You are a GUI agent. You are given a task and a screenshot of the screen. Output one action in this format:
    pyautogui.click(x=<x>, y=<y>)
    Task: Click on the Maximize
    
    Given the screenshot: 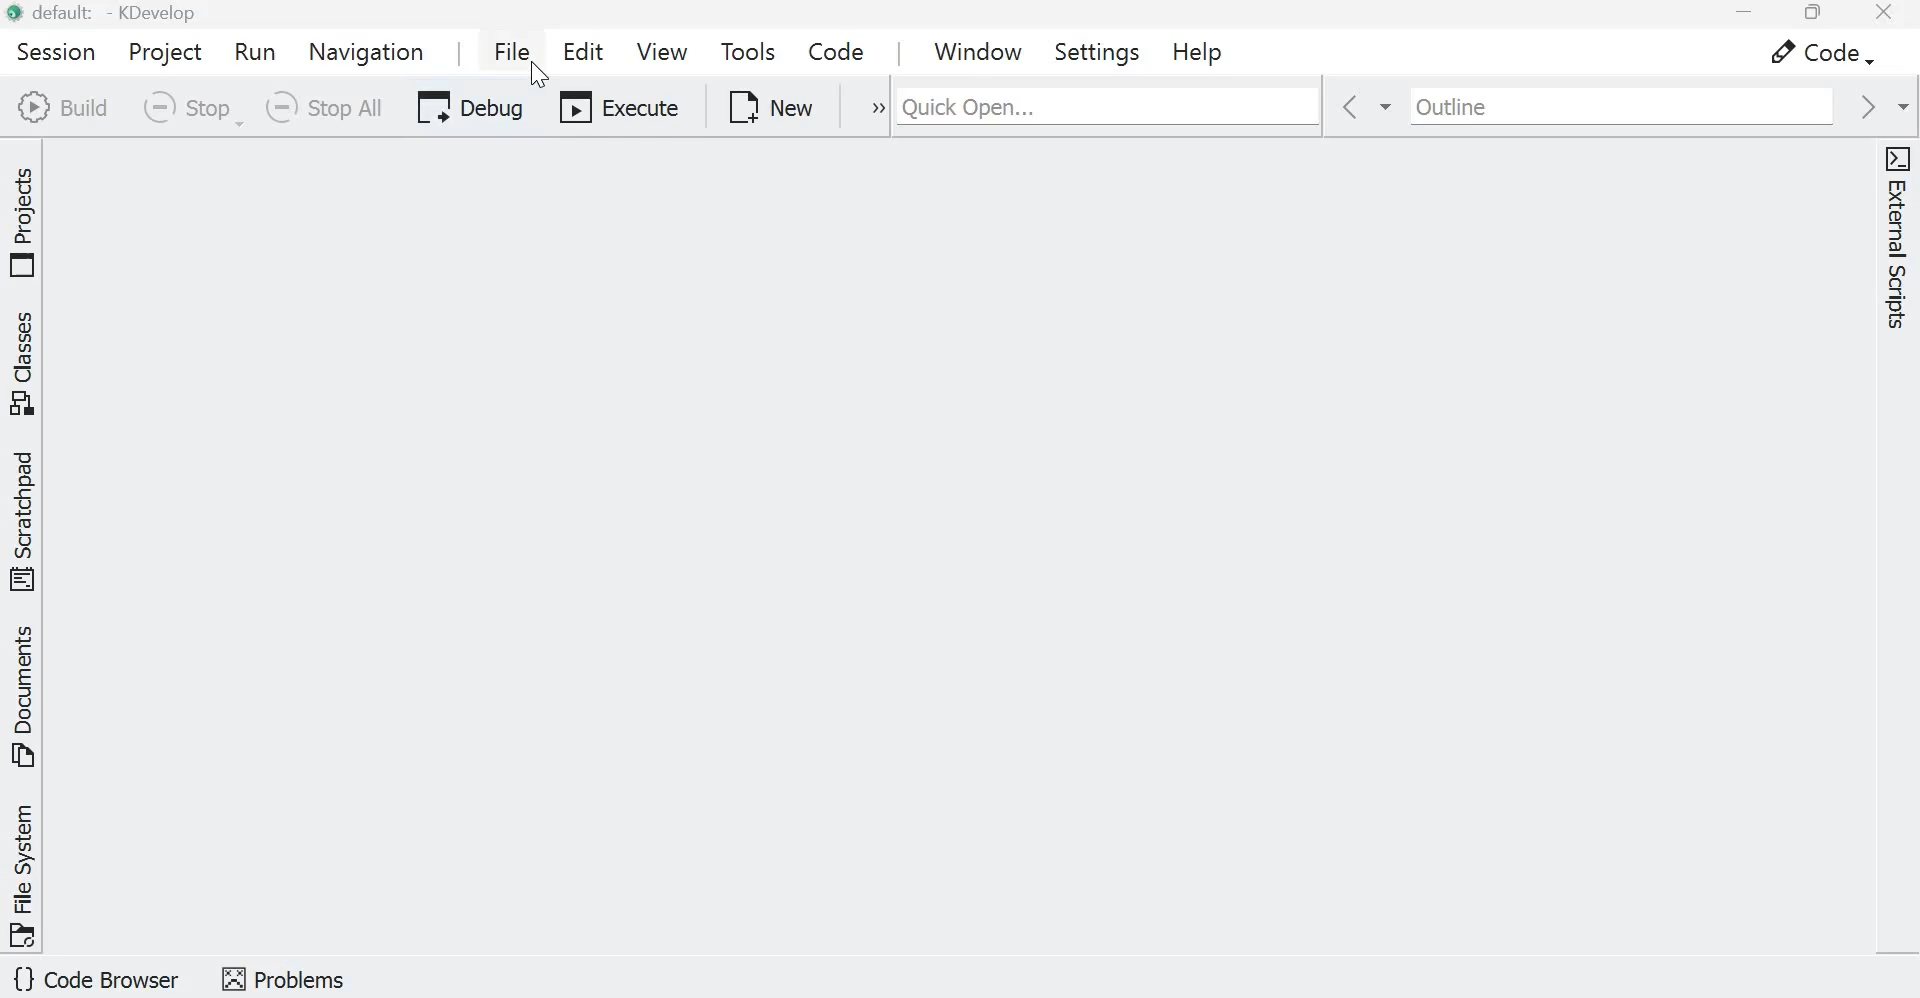 What is the action you would take?
    pyautogui.click(x=1810, y=14)
    